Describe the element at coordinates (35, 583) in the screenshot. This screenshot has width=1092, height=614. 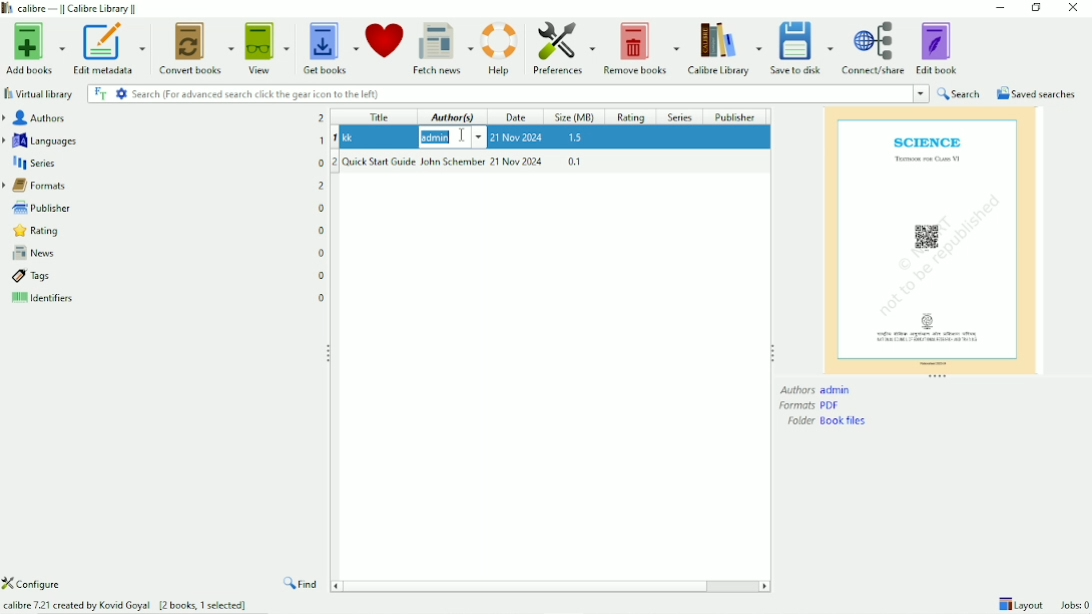
I see `Configure` at that location.